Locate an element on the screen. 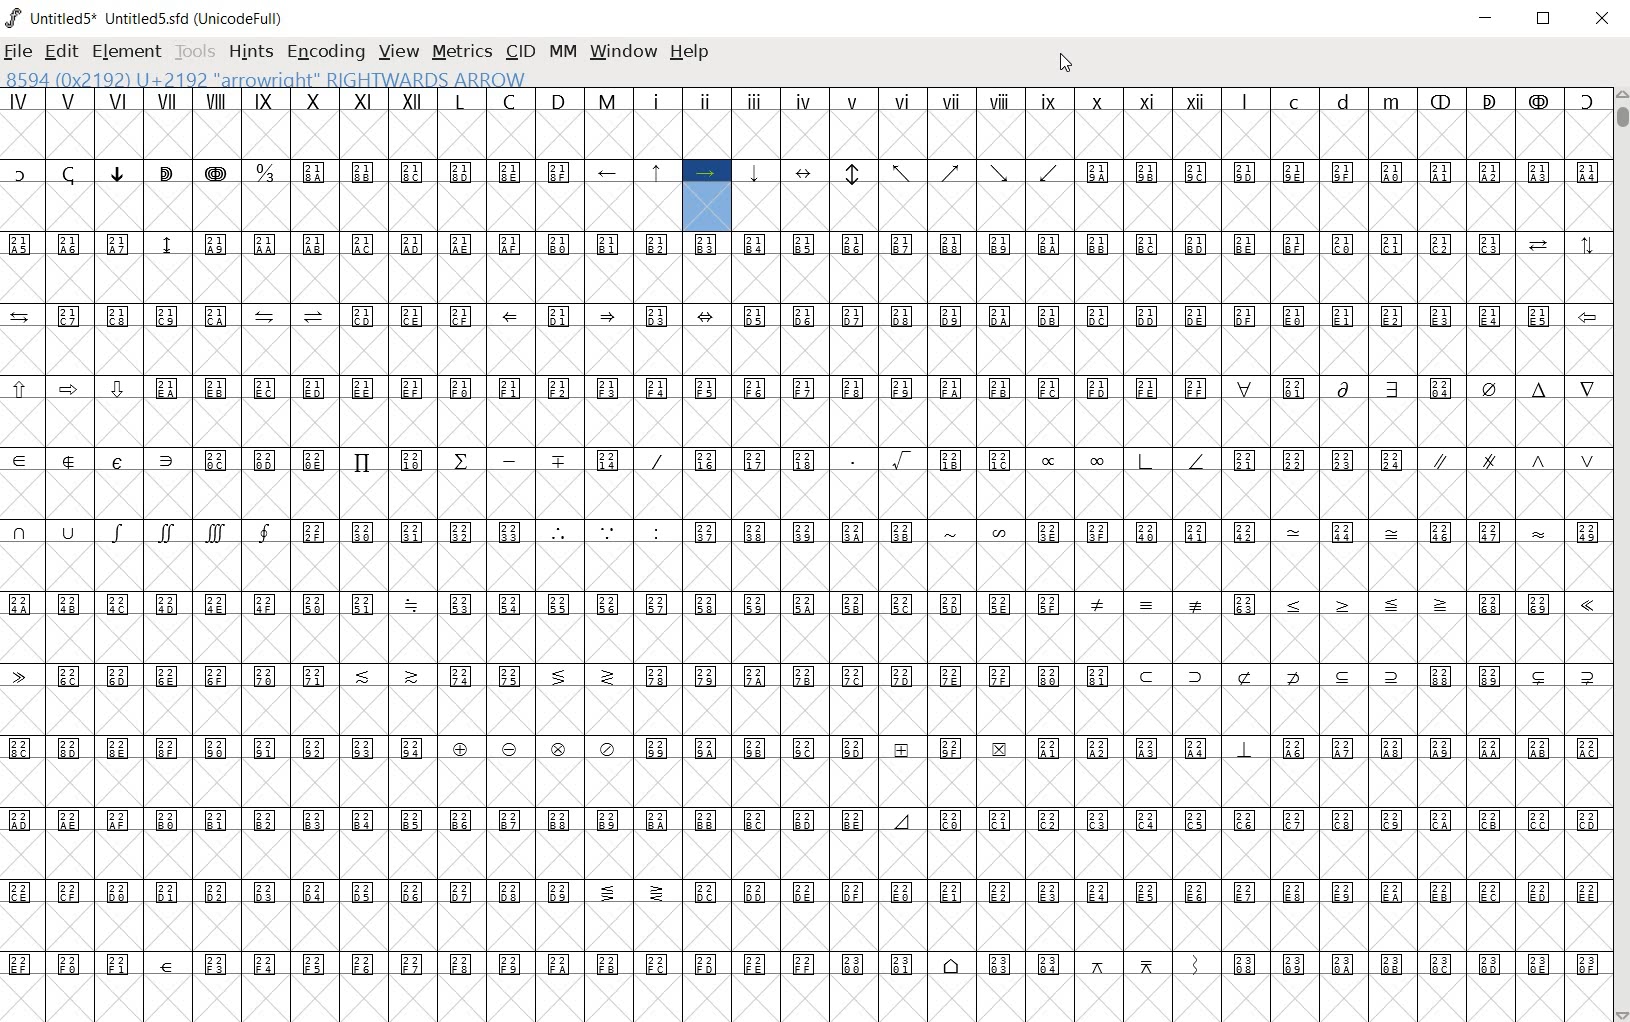 The height and width of the screenshot is (1022, 1630). Glyph characters is located at coordinates (803, 554).